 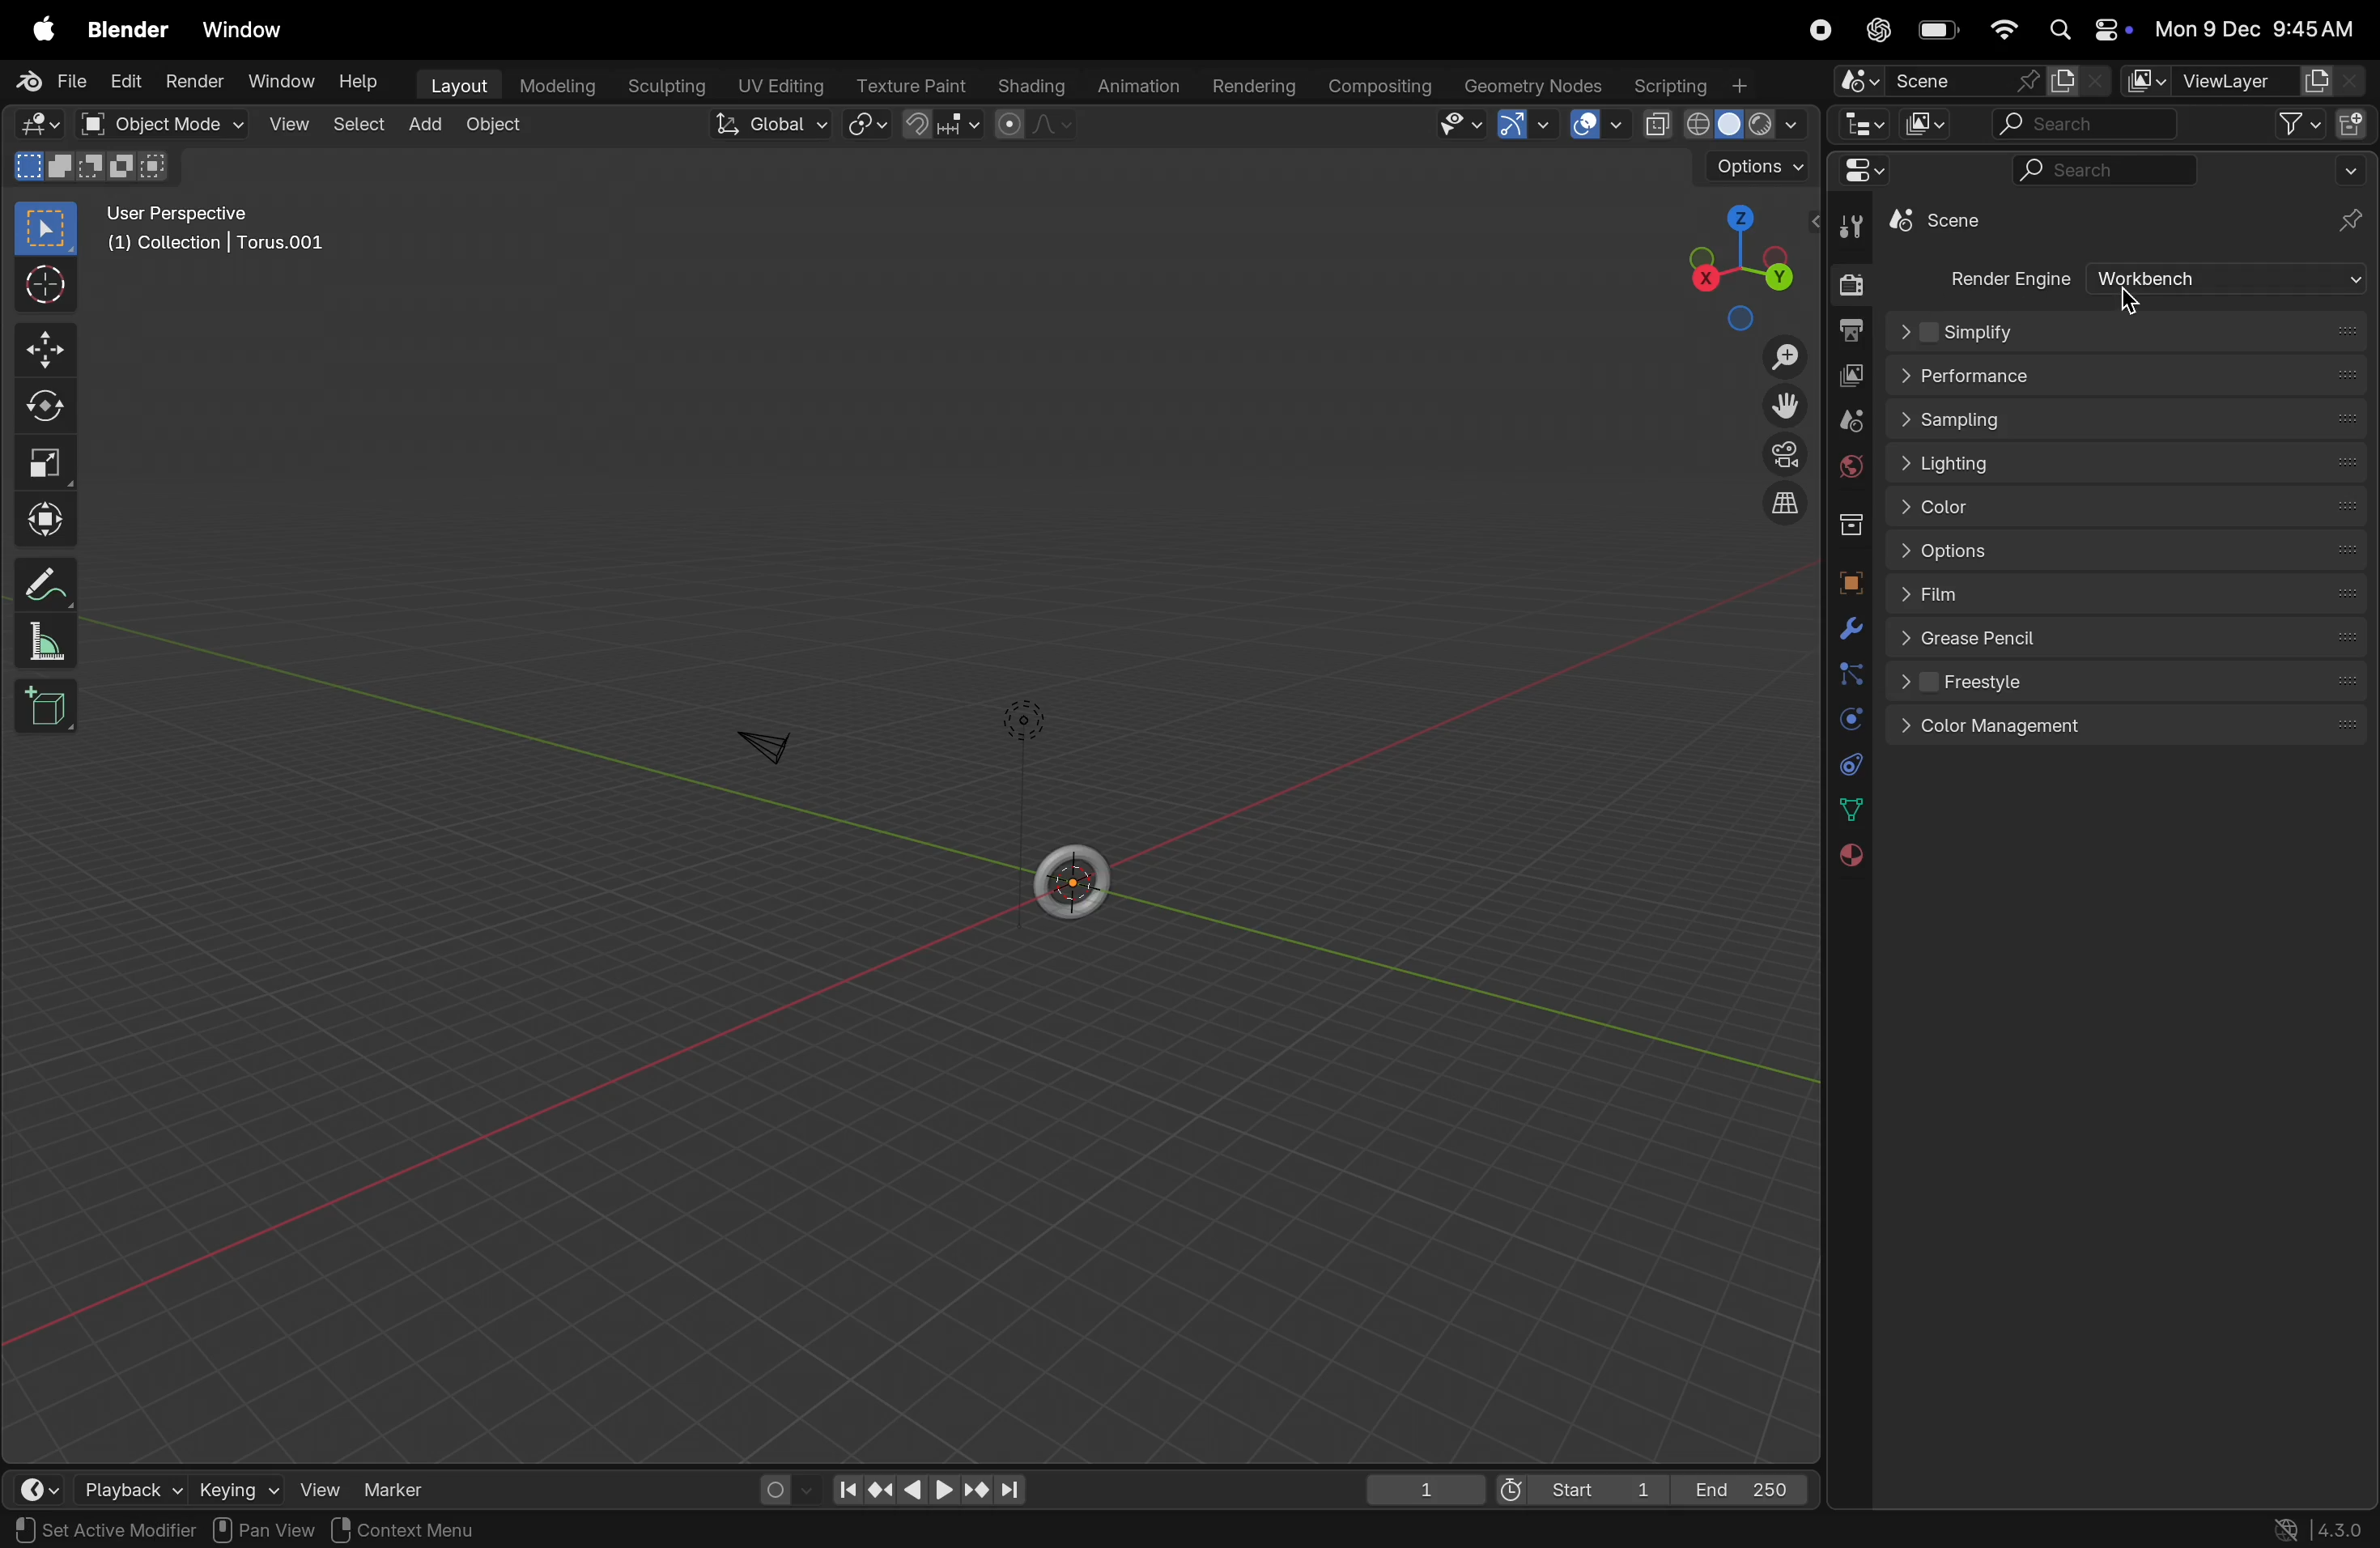 I want to click on Window, so click(x=286, y=77).